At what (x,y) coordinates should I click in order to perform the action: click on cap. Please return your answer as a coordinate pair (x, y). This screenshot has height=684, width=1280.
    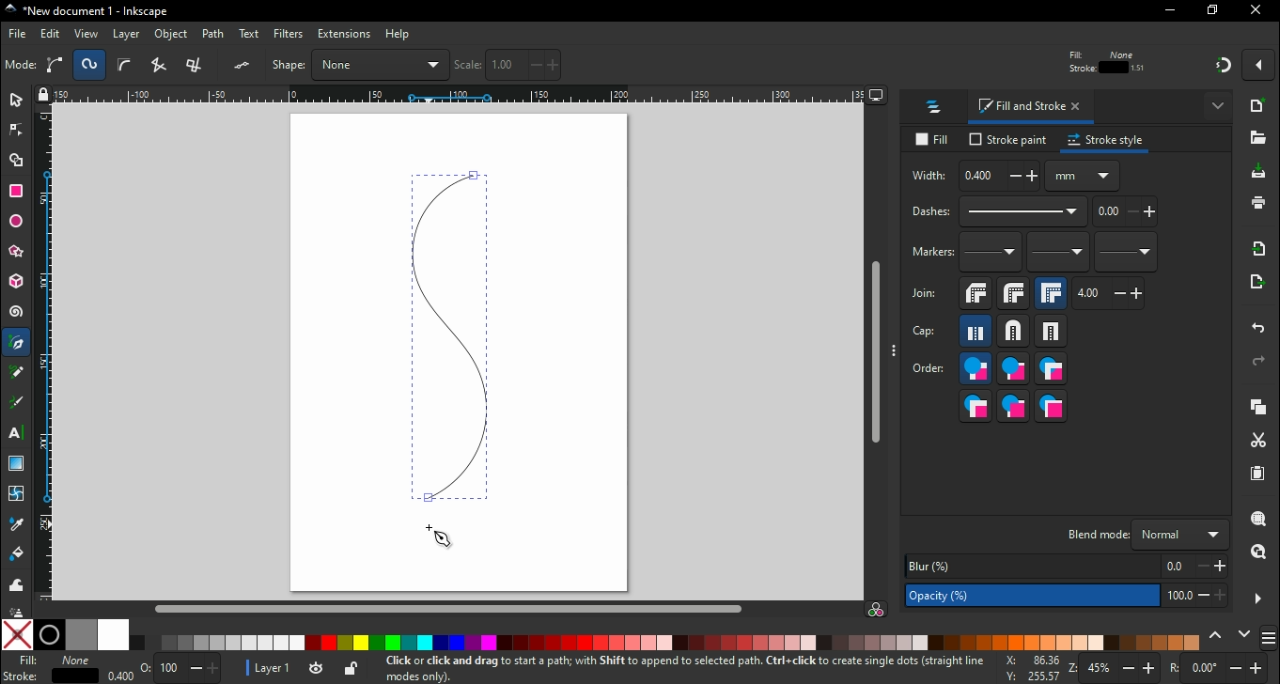
    Looking at the image, I should click on (929, 334).